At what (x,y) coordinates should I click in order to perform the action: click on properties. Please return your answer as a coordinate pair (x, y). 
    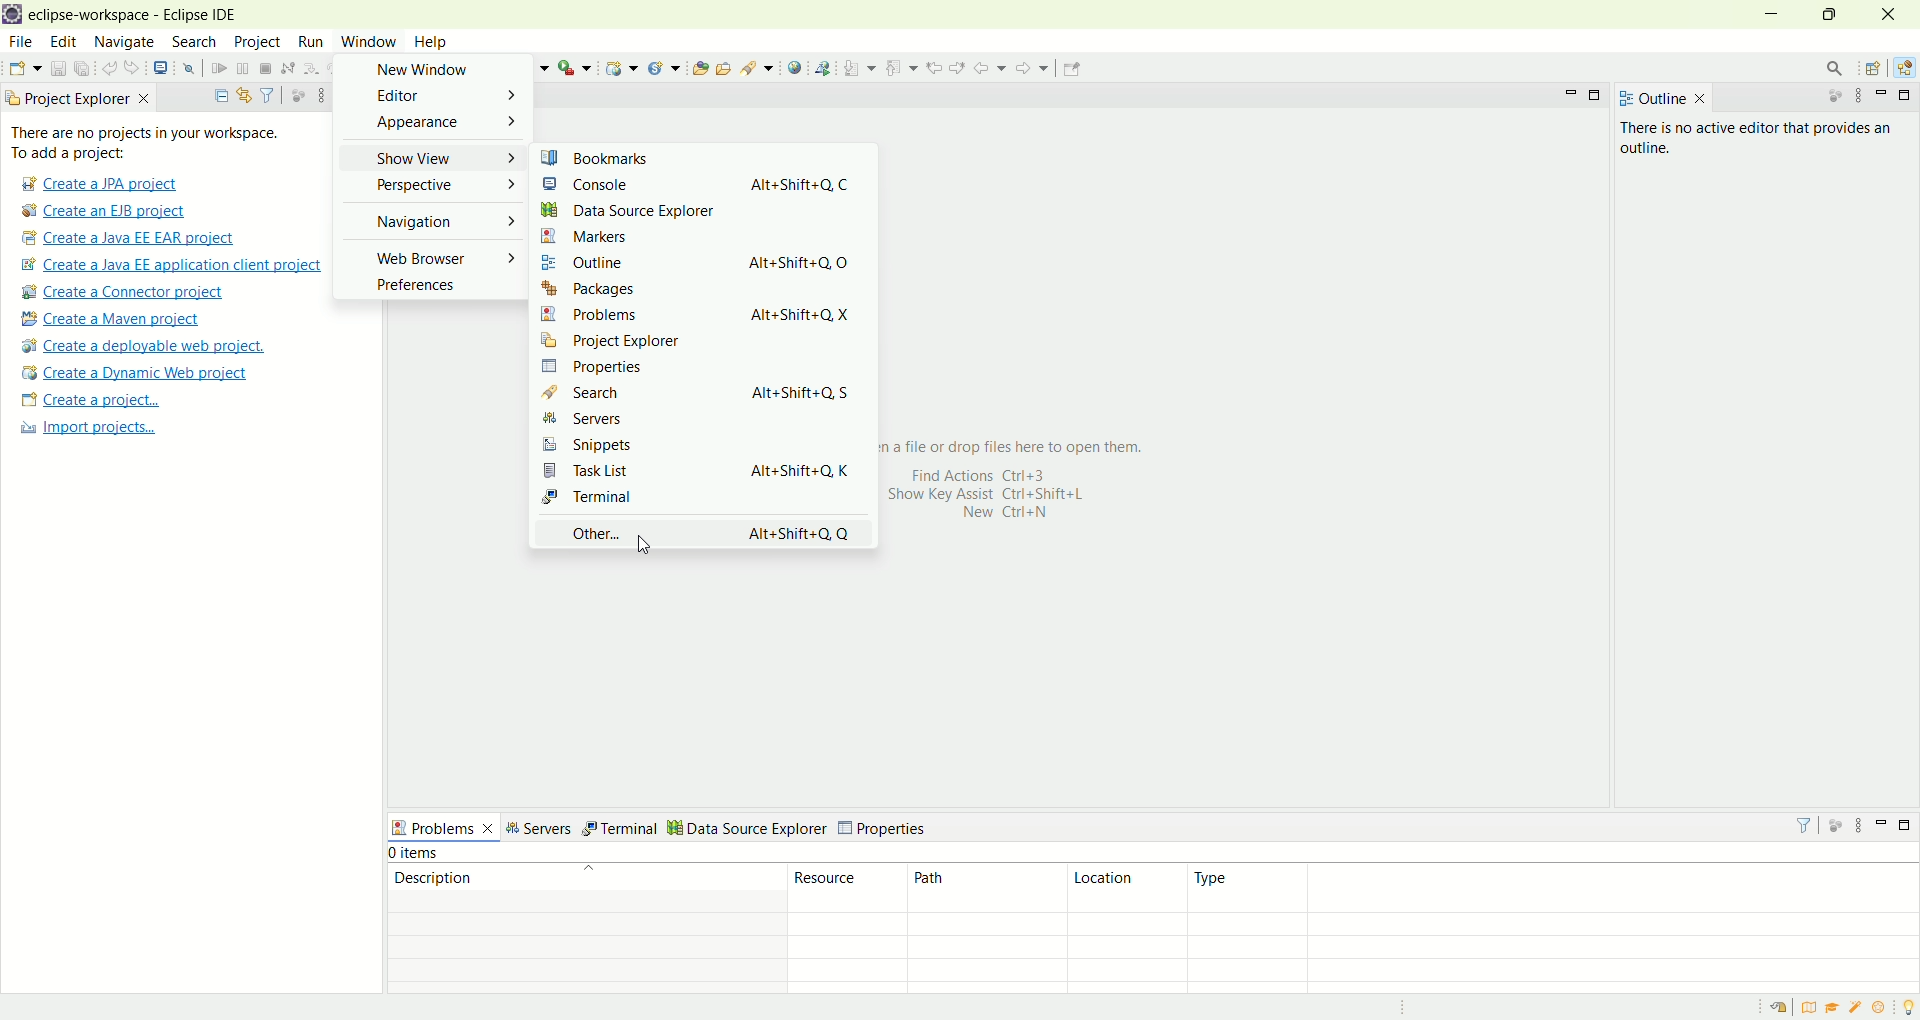
    Looking at the image, I should click on (884, 826).